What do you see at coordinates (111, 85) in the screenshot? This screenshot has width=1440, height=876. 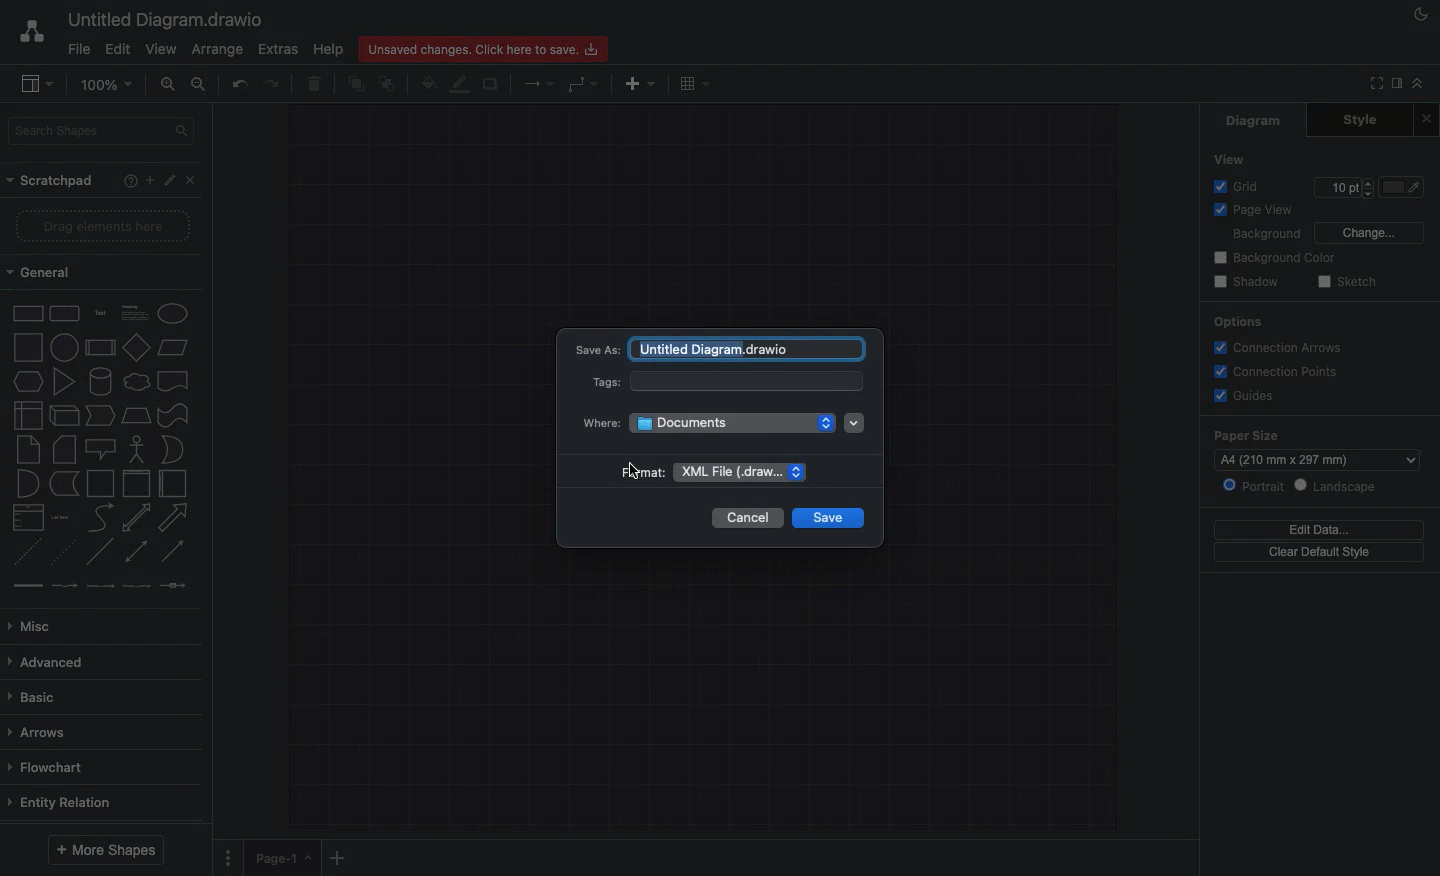 I see `100%` at bounding box center [111, 85].